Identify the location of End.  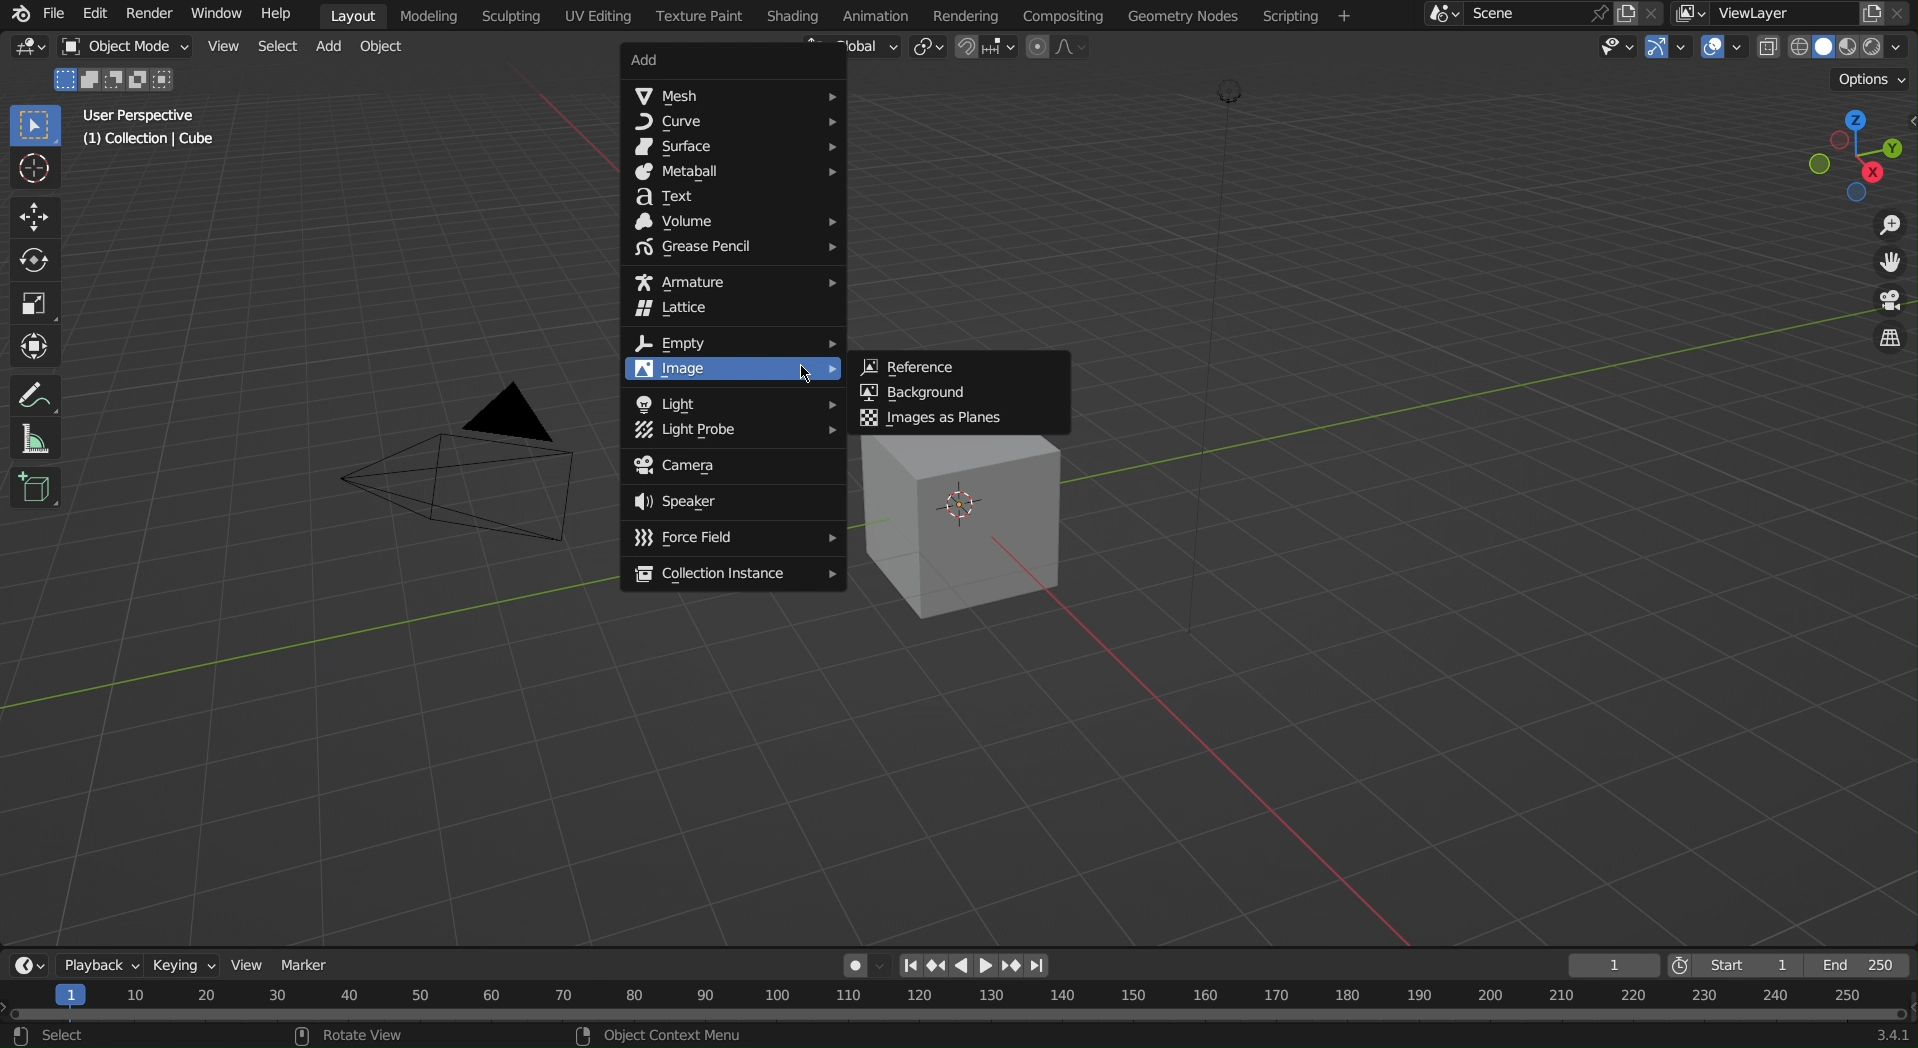
(1863, 960).